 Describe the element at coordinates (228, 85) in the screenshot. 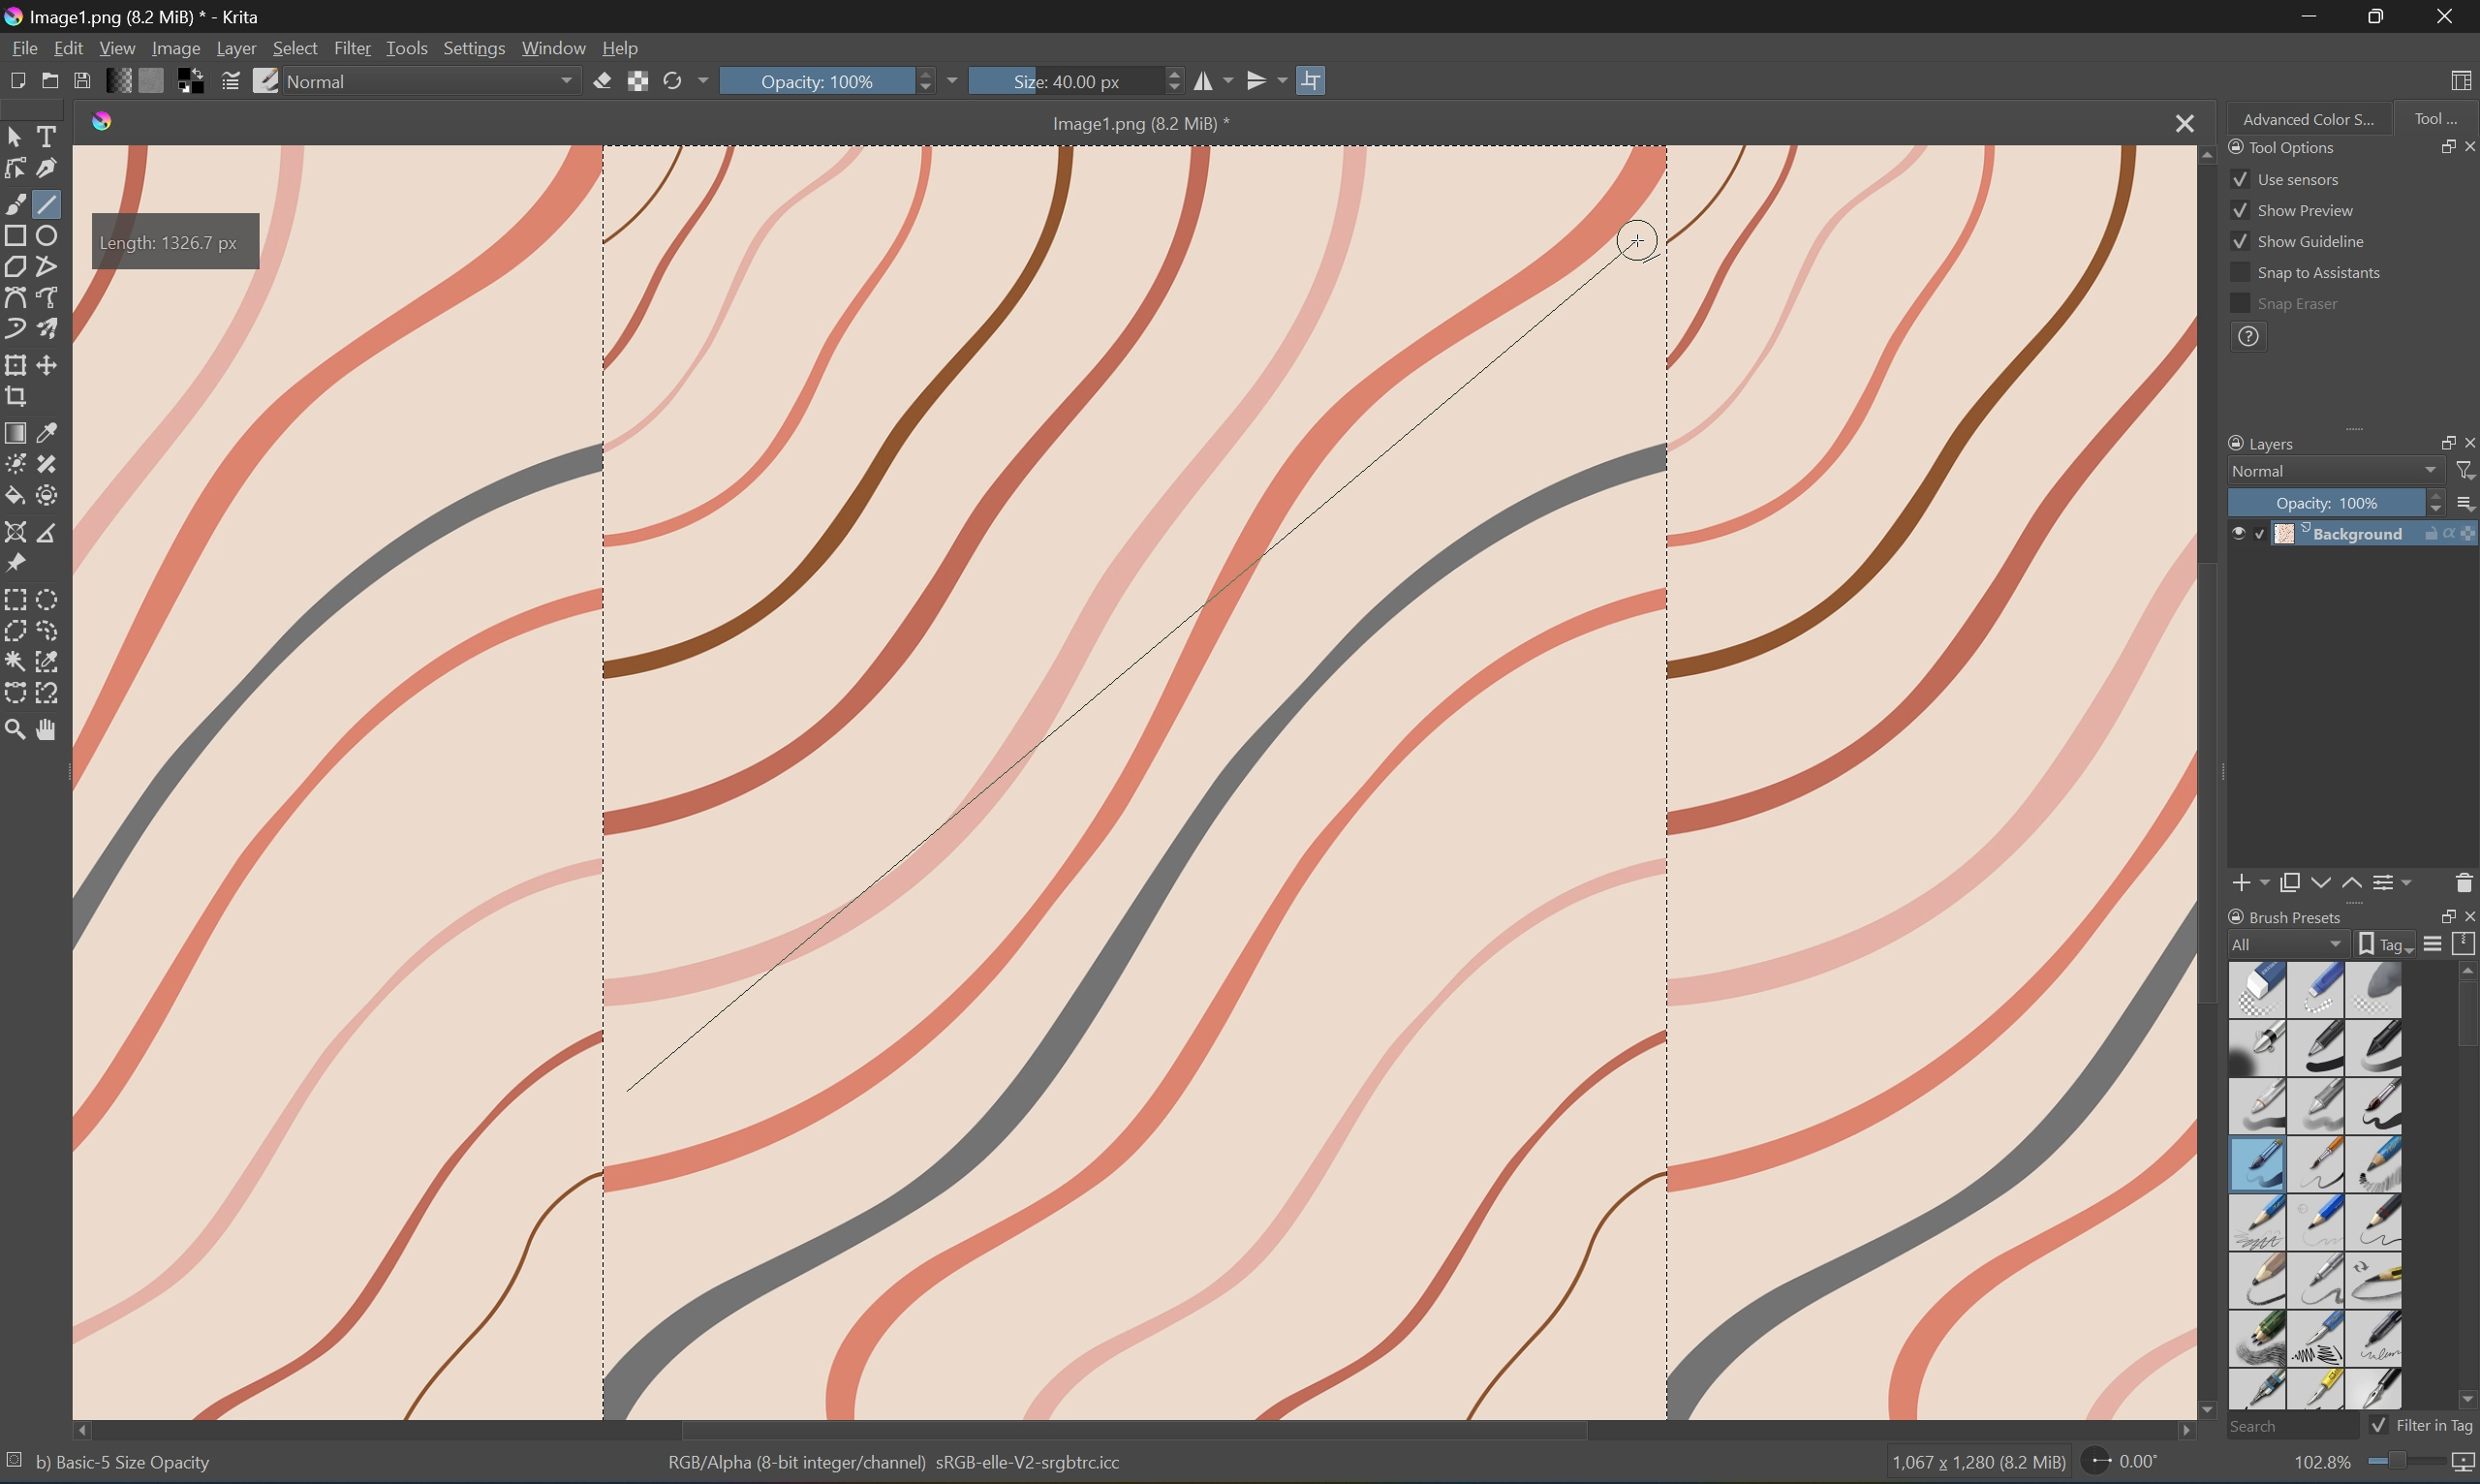

I see `Edit brush settings` at that location.